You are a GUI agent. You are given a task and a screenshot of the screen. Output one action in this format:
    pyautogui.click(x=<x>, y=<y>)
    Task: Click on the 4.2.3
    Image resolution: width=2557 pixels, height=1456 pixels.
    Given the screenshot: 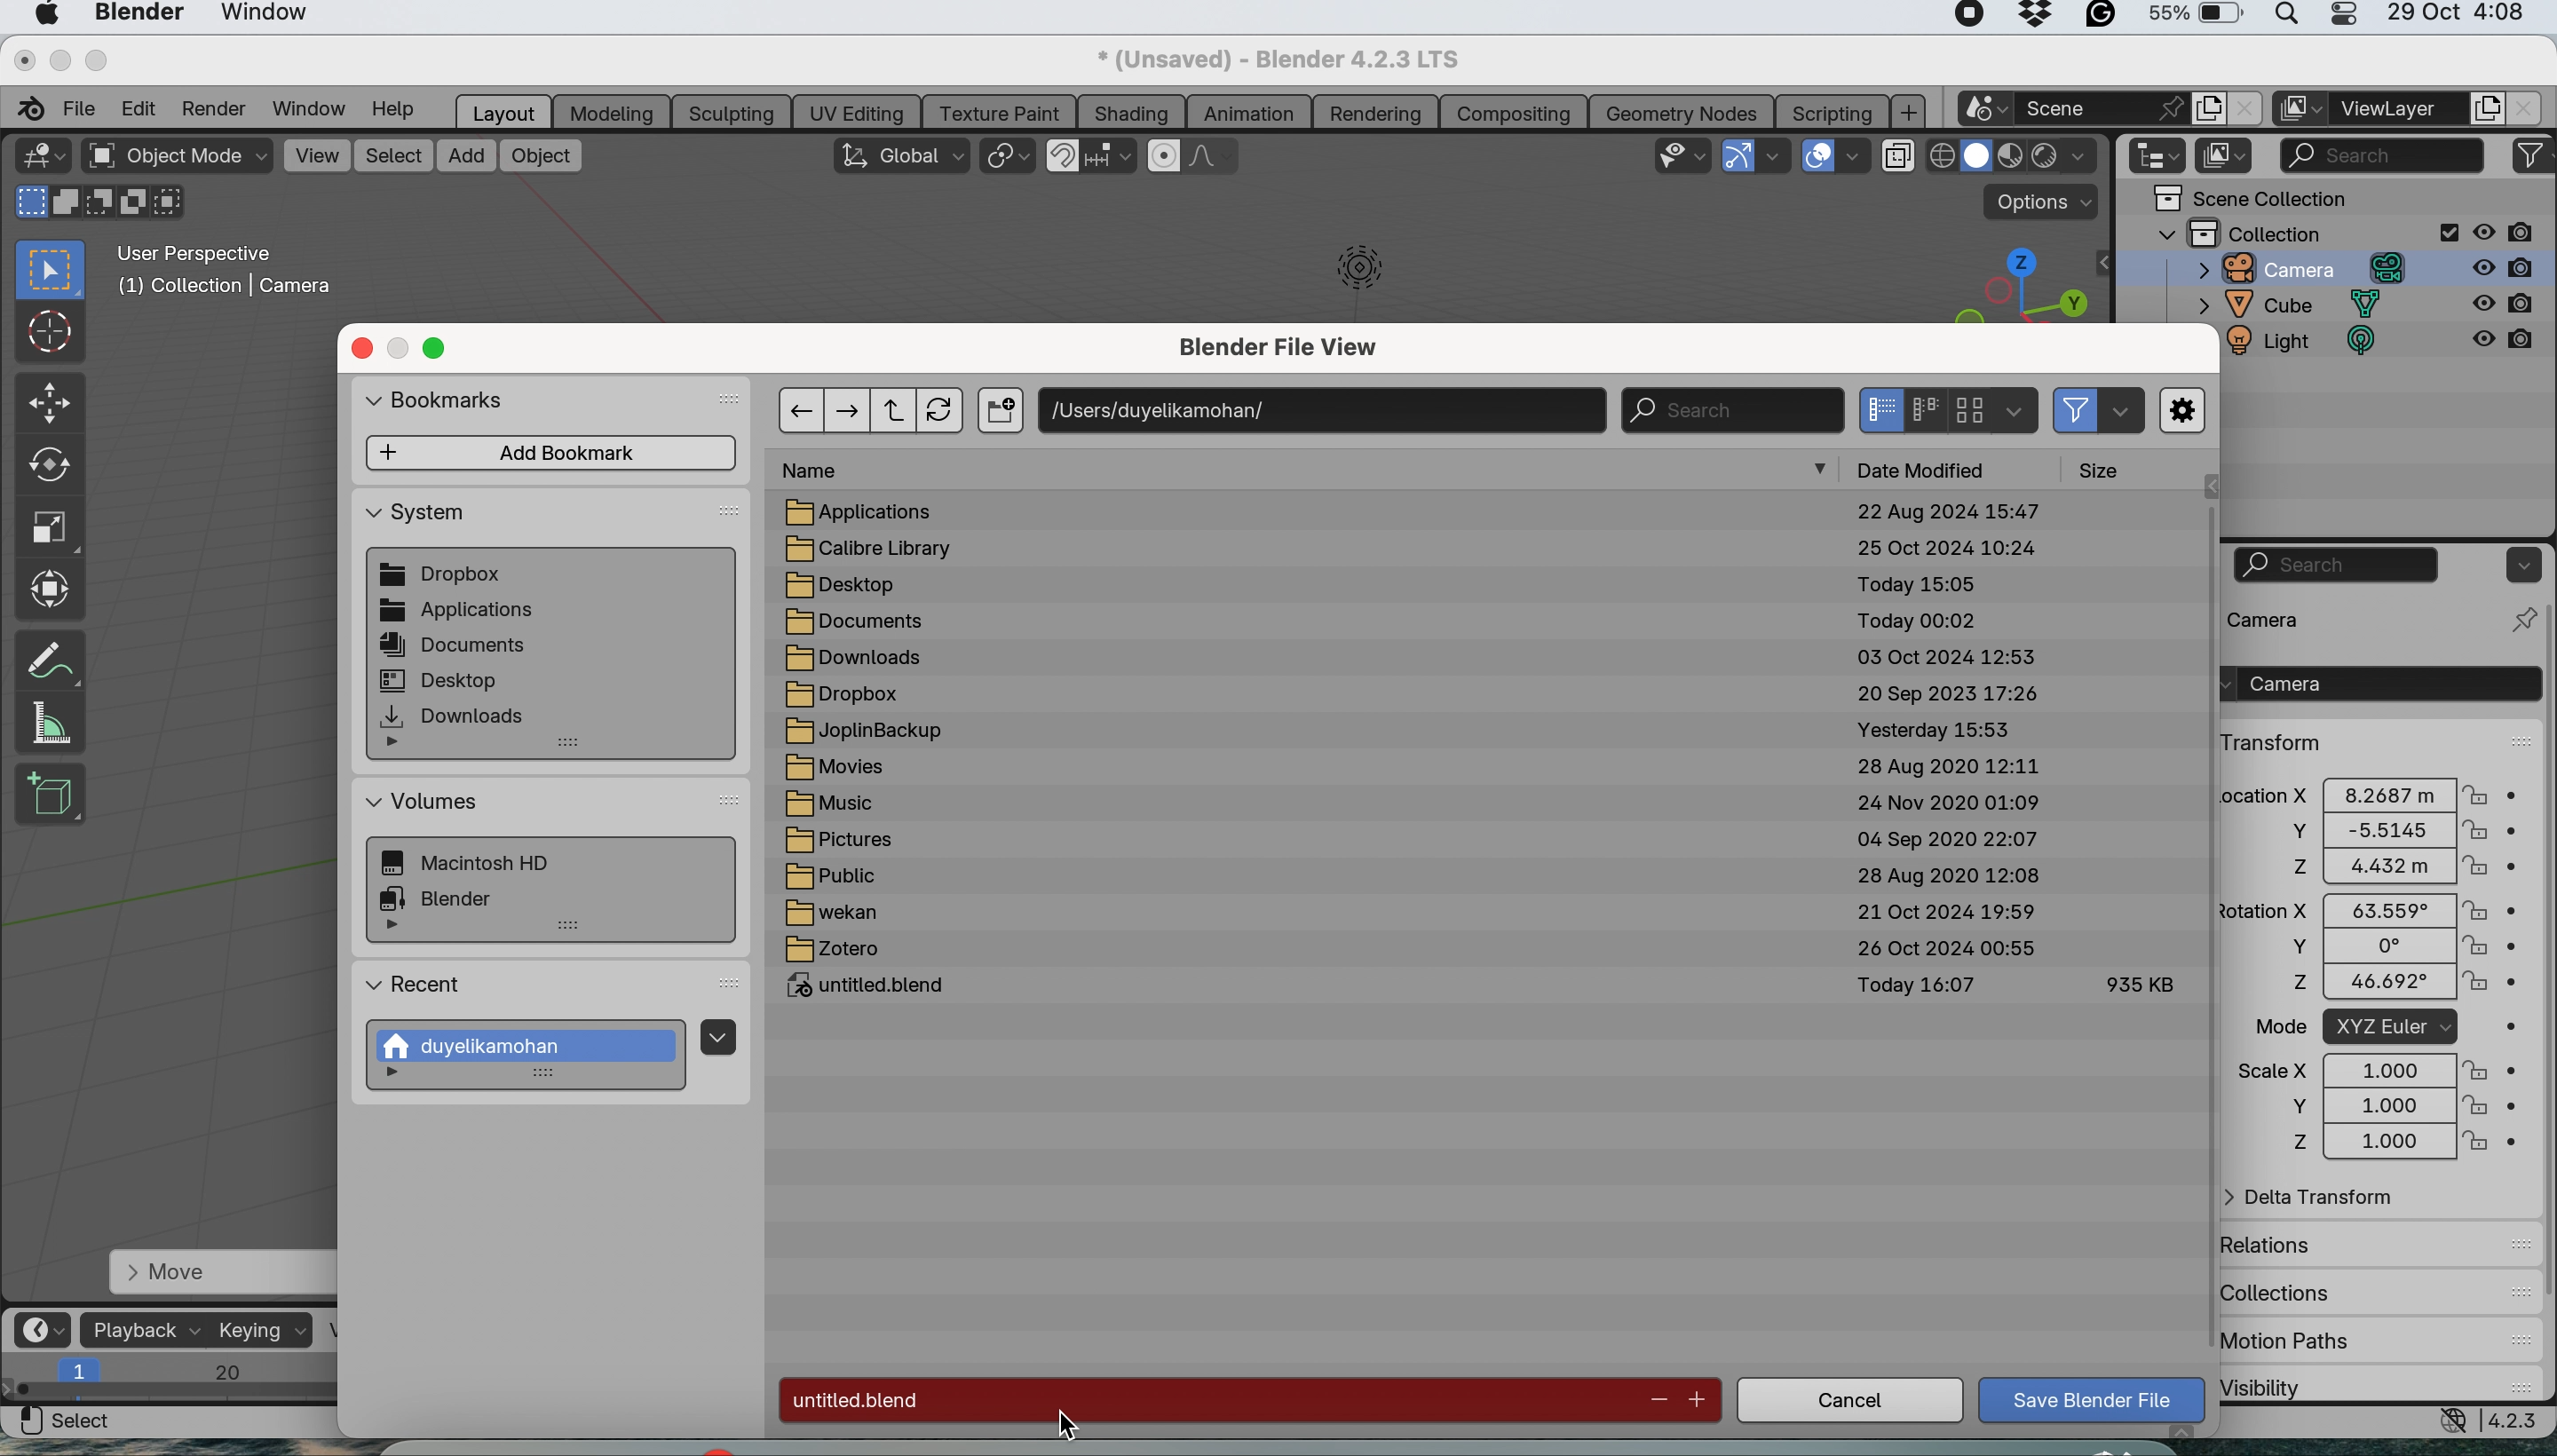 What is the action you would take?
    pyautogui.click(x=2517, y=1421)
    